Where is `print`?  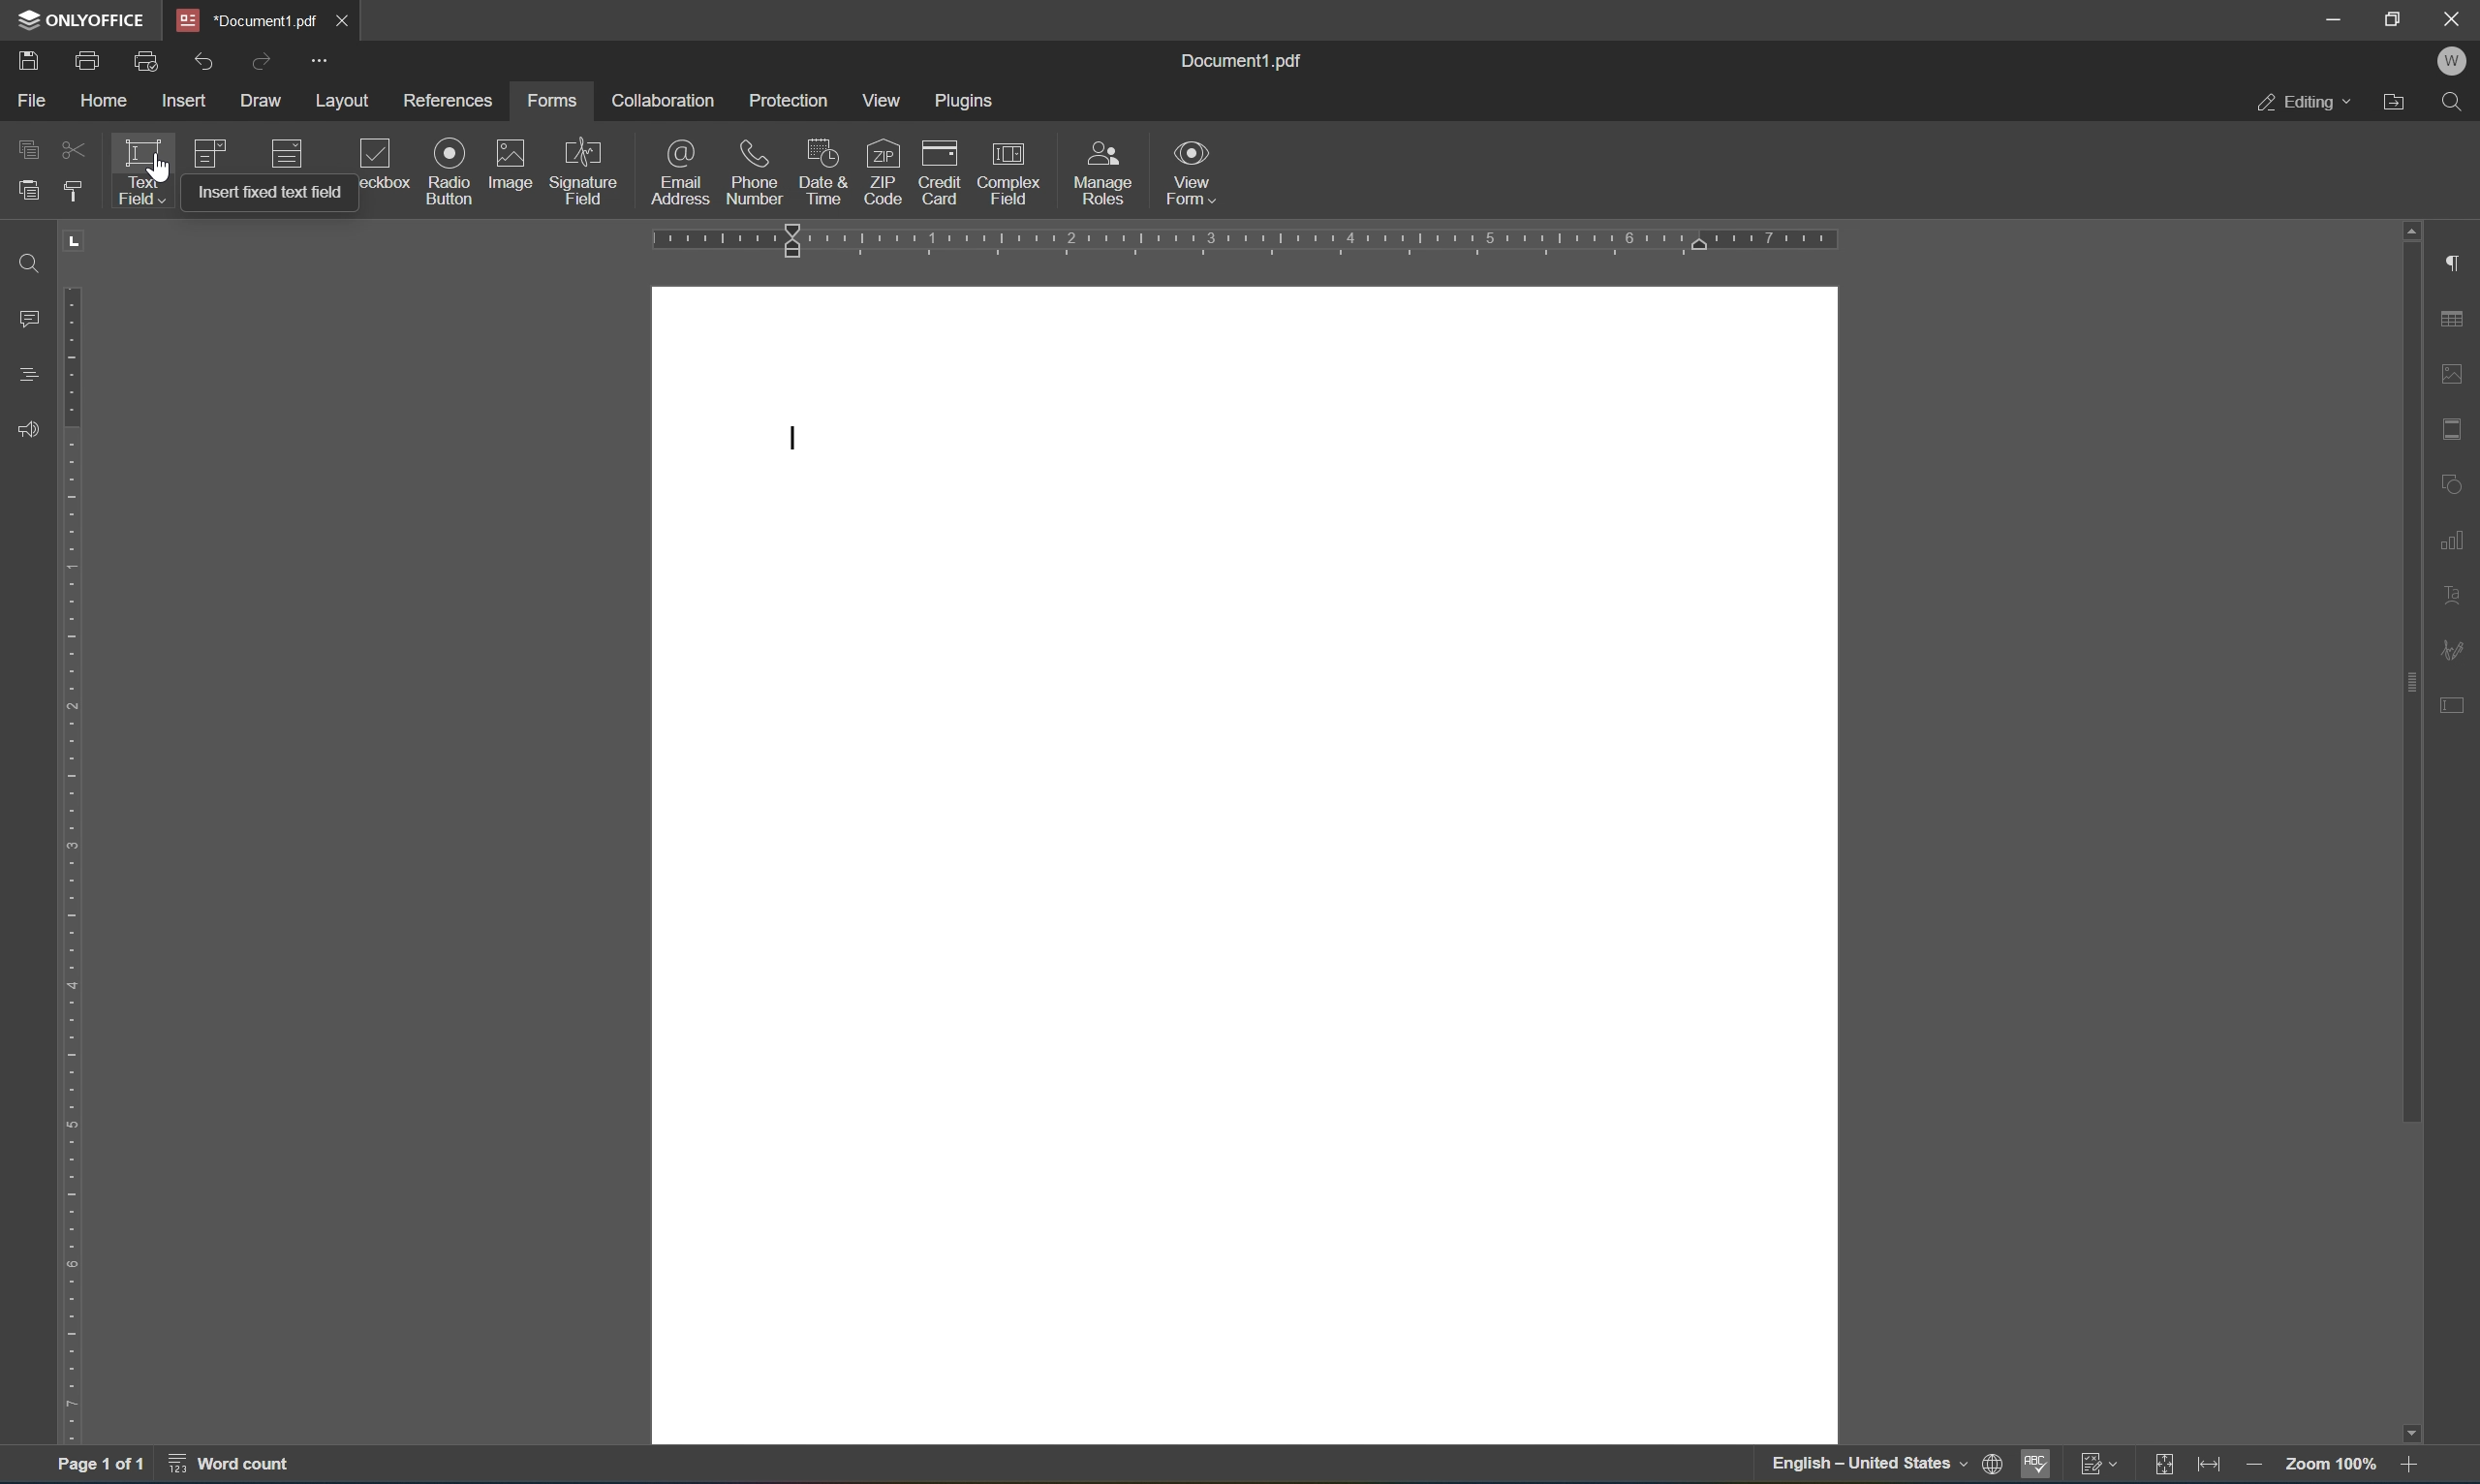 print is located at coordinates (84, 59).